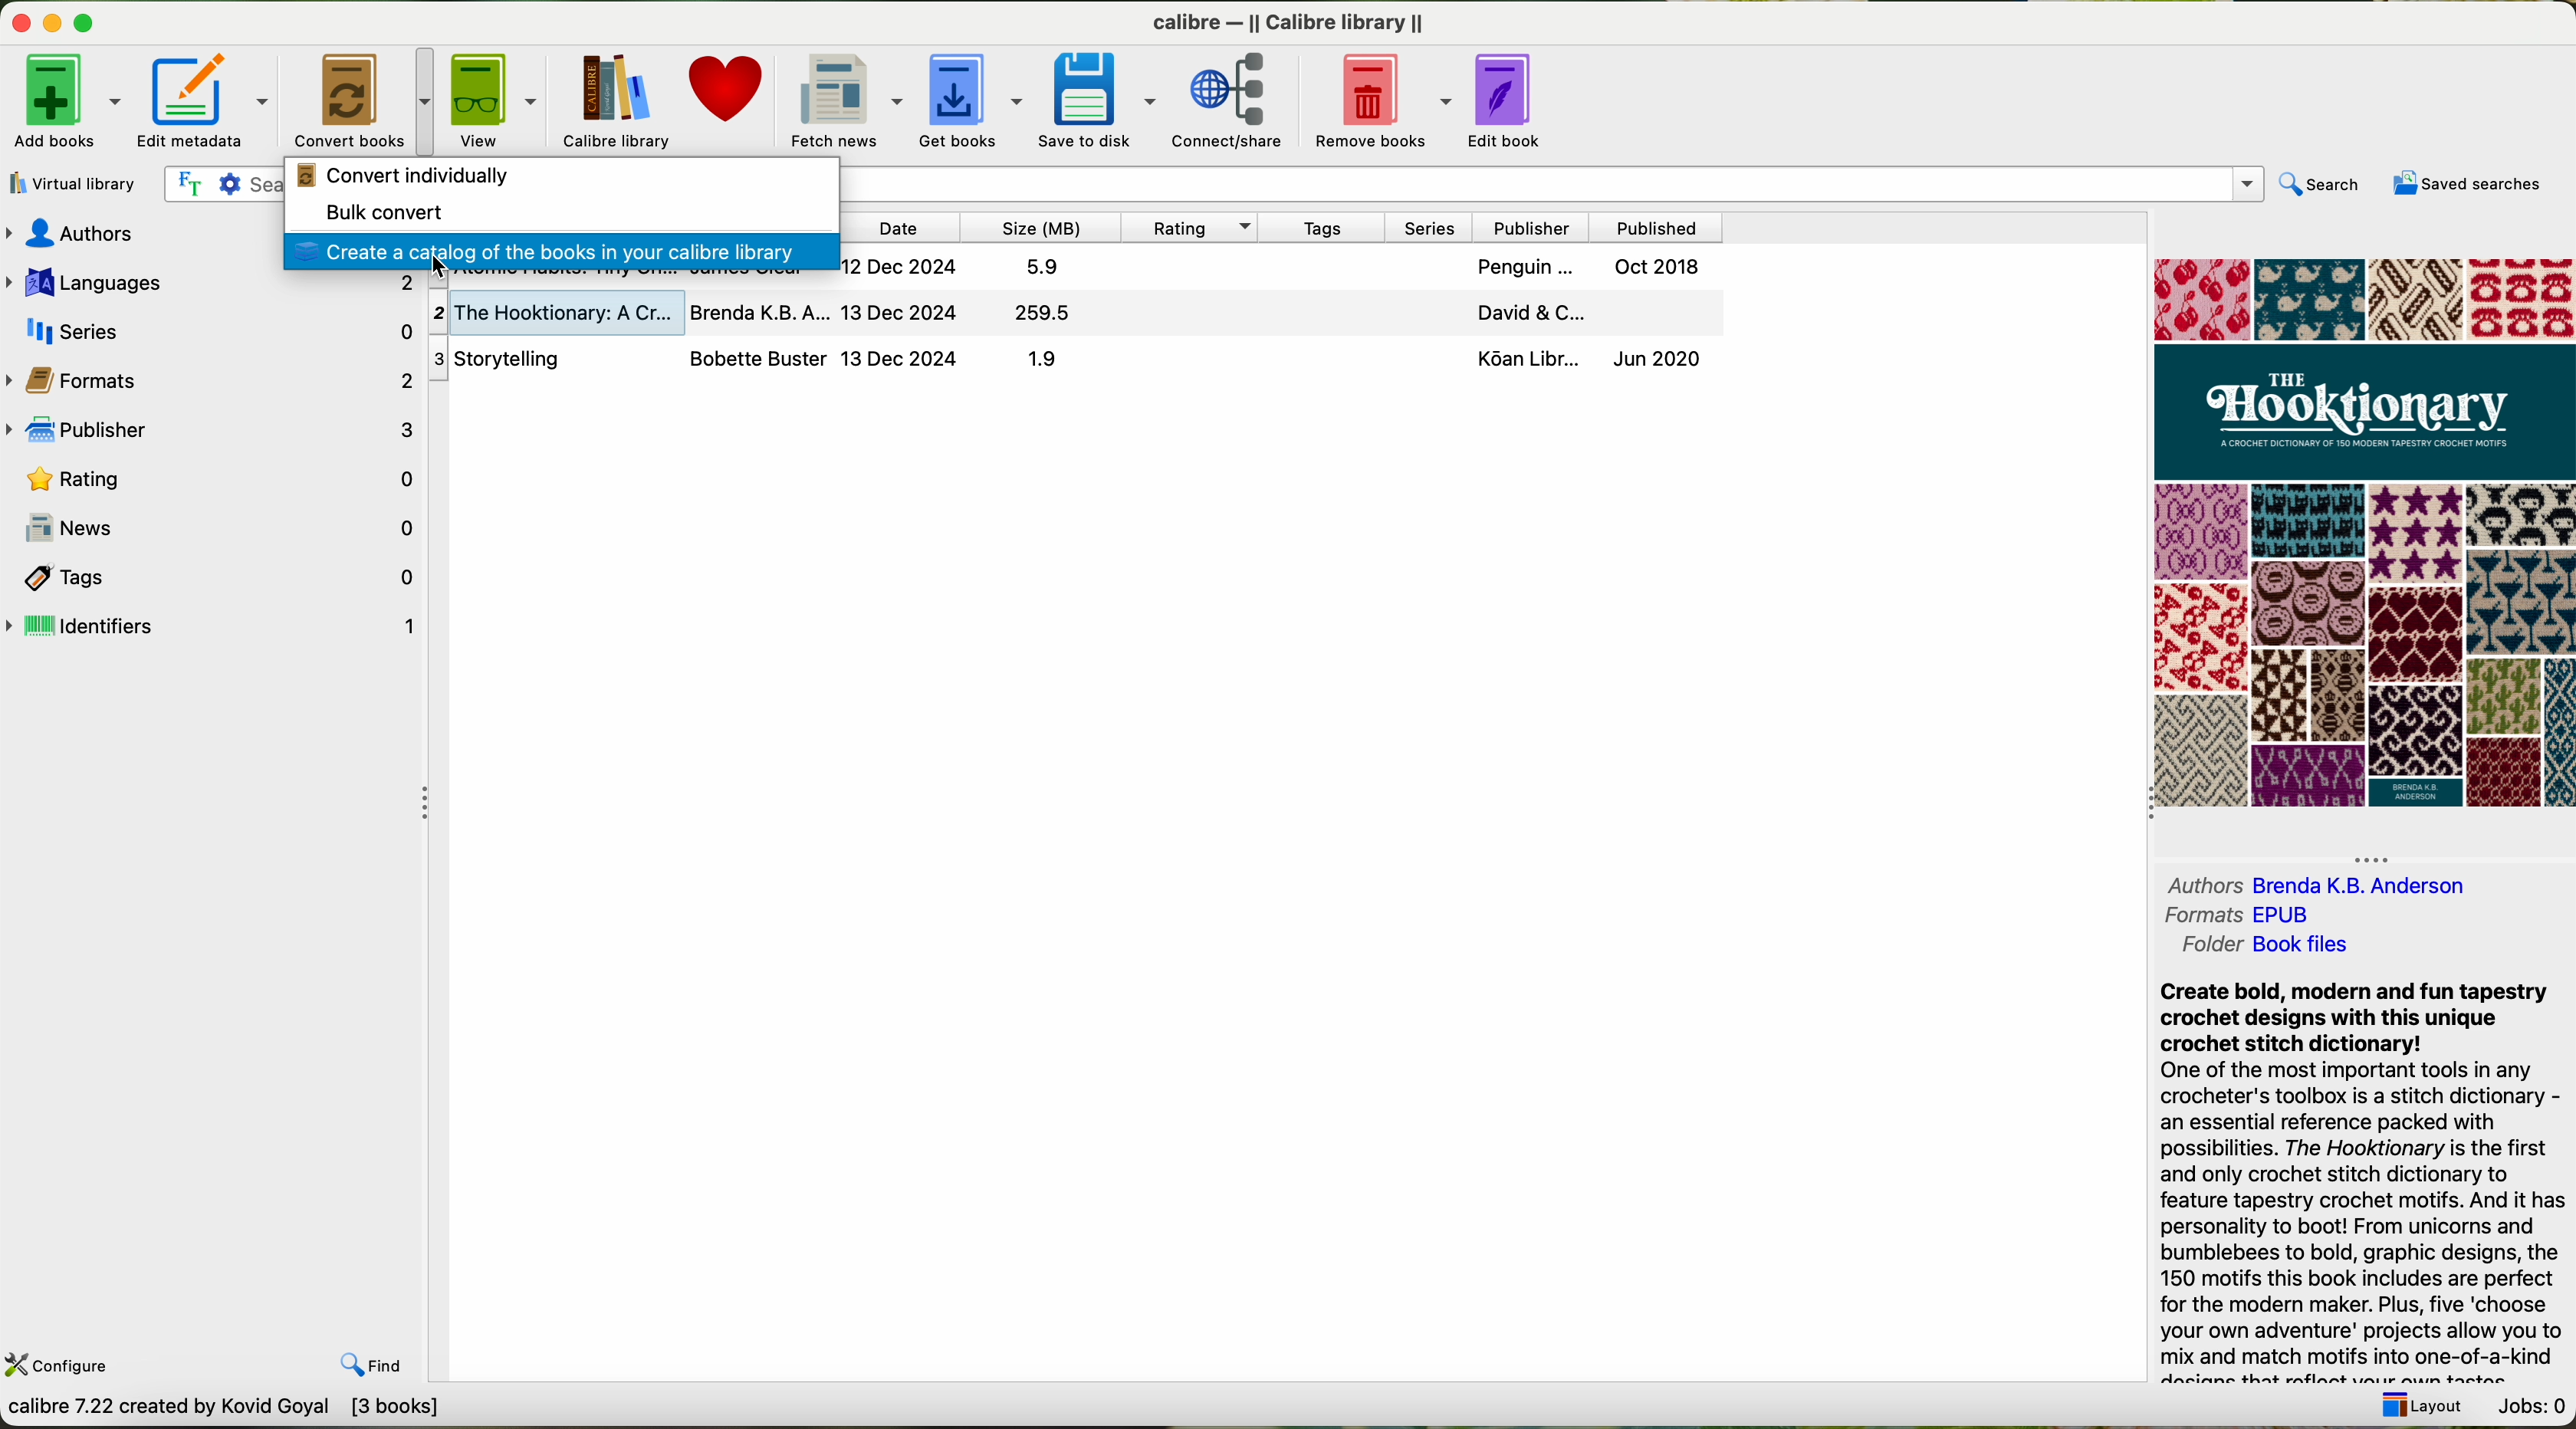 The width and height of the screenshot is (2576, 1429). What do you see at coordinates (613, 102) in the screenshot?
I see `Calibre library` at bounding box center [613, 102].